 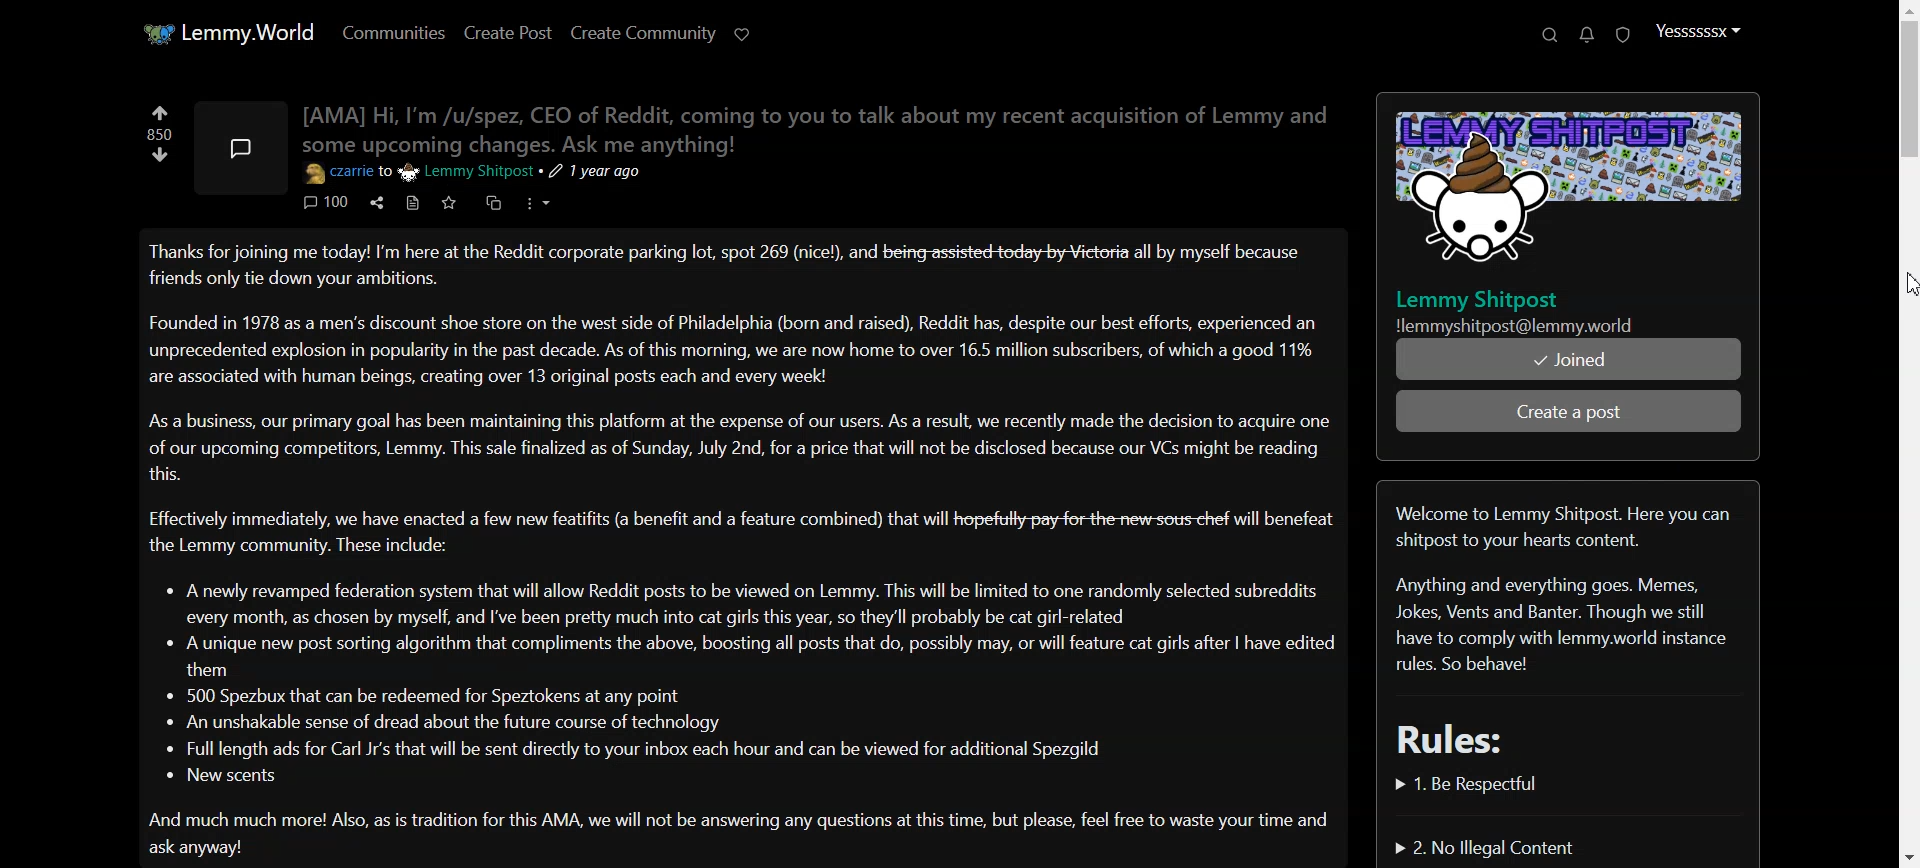 I want to click on Unread report, so click(x=1624, y=36).